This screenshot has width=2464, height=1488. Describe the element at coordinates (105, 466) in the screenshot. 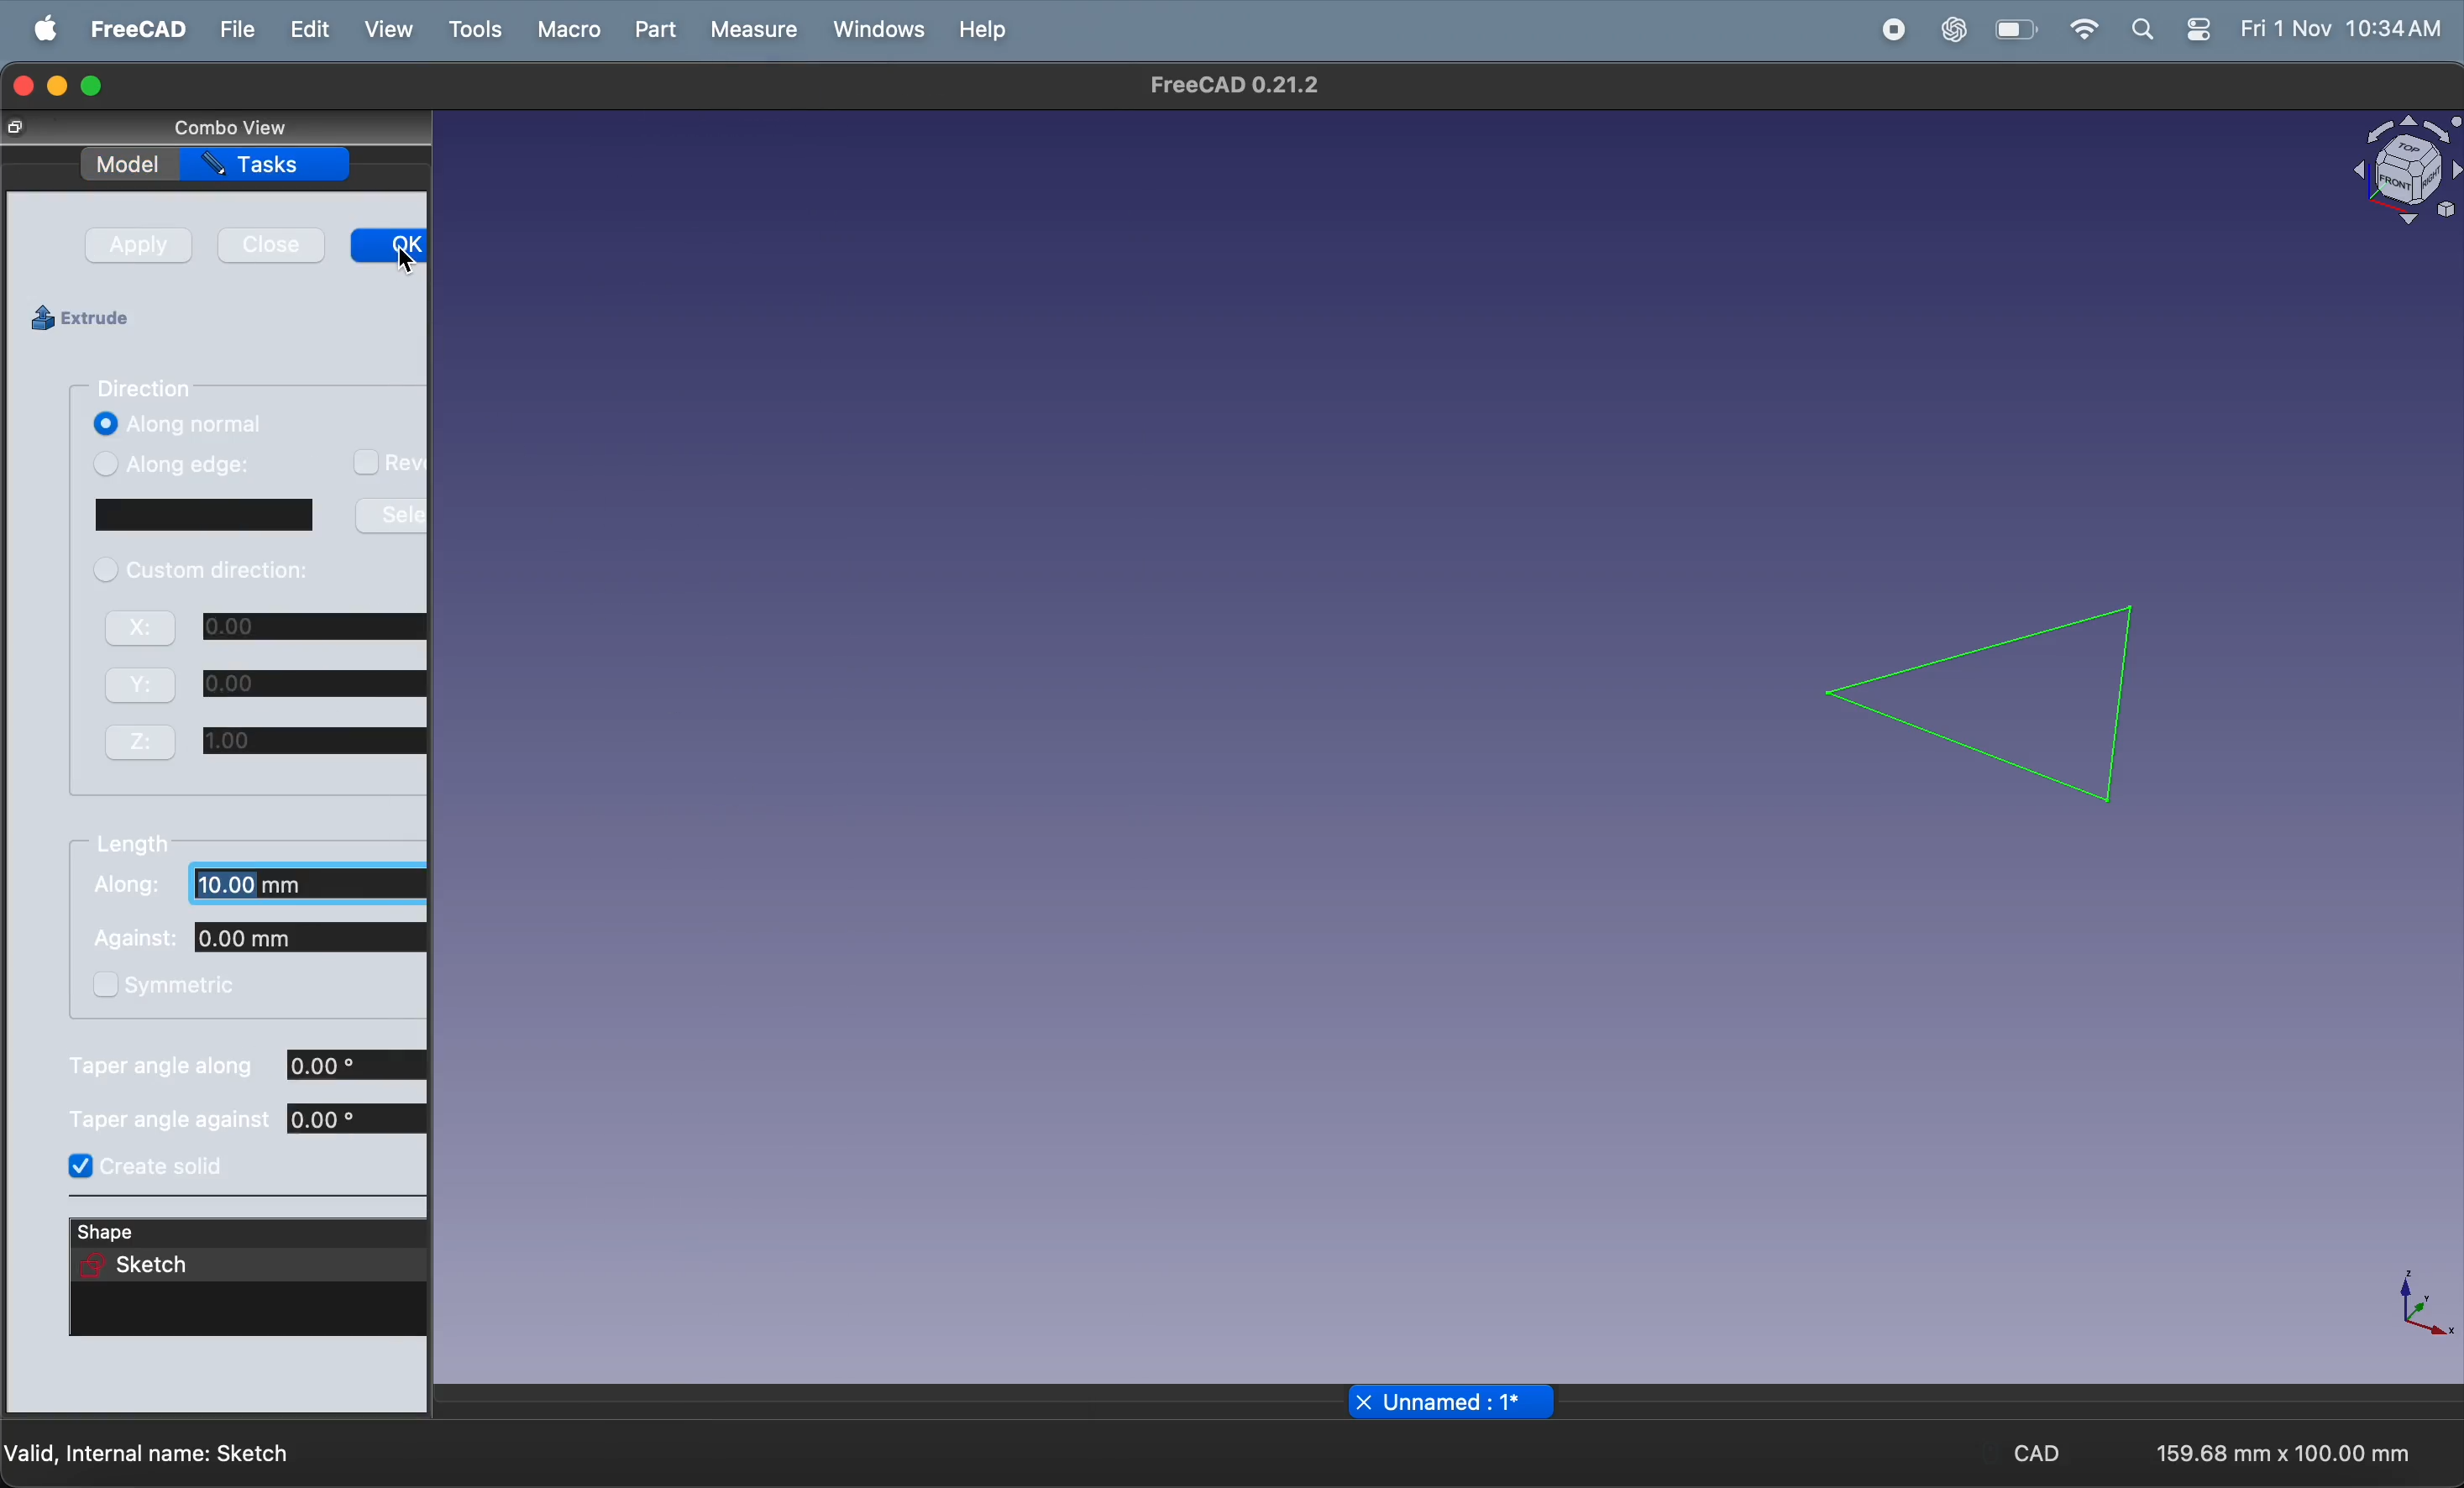

I see `checkbox ` at that location.